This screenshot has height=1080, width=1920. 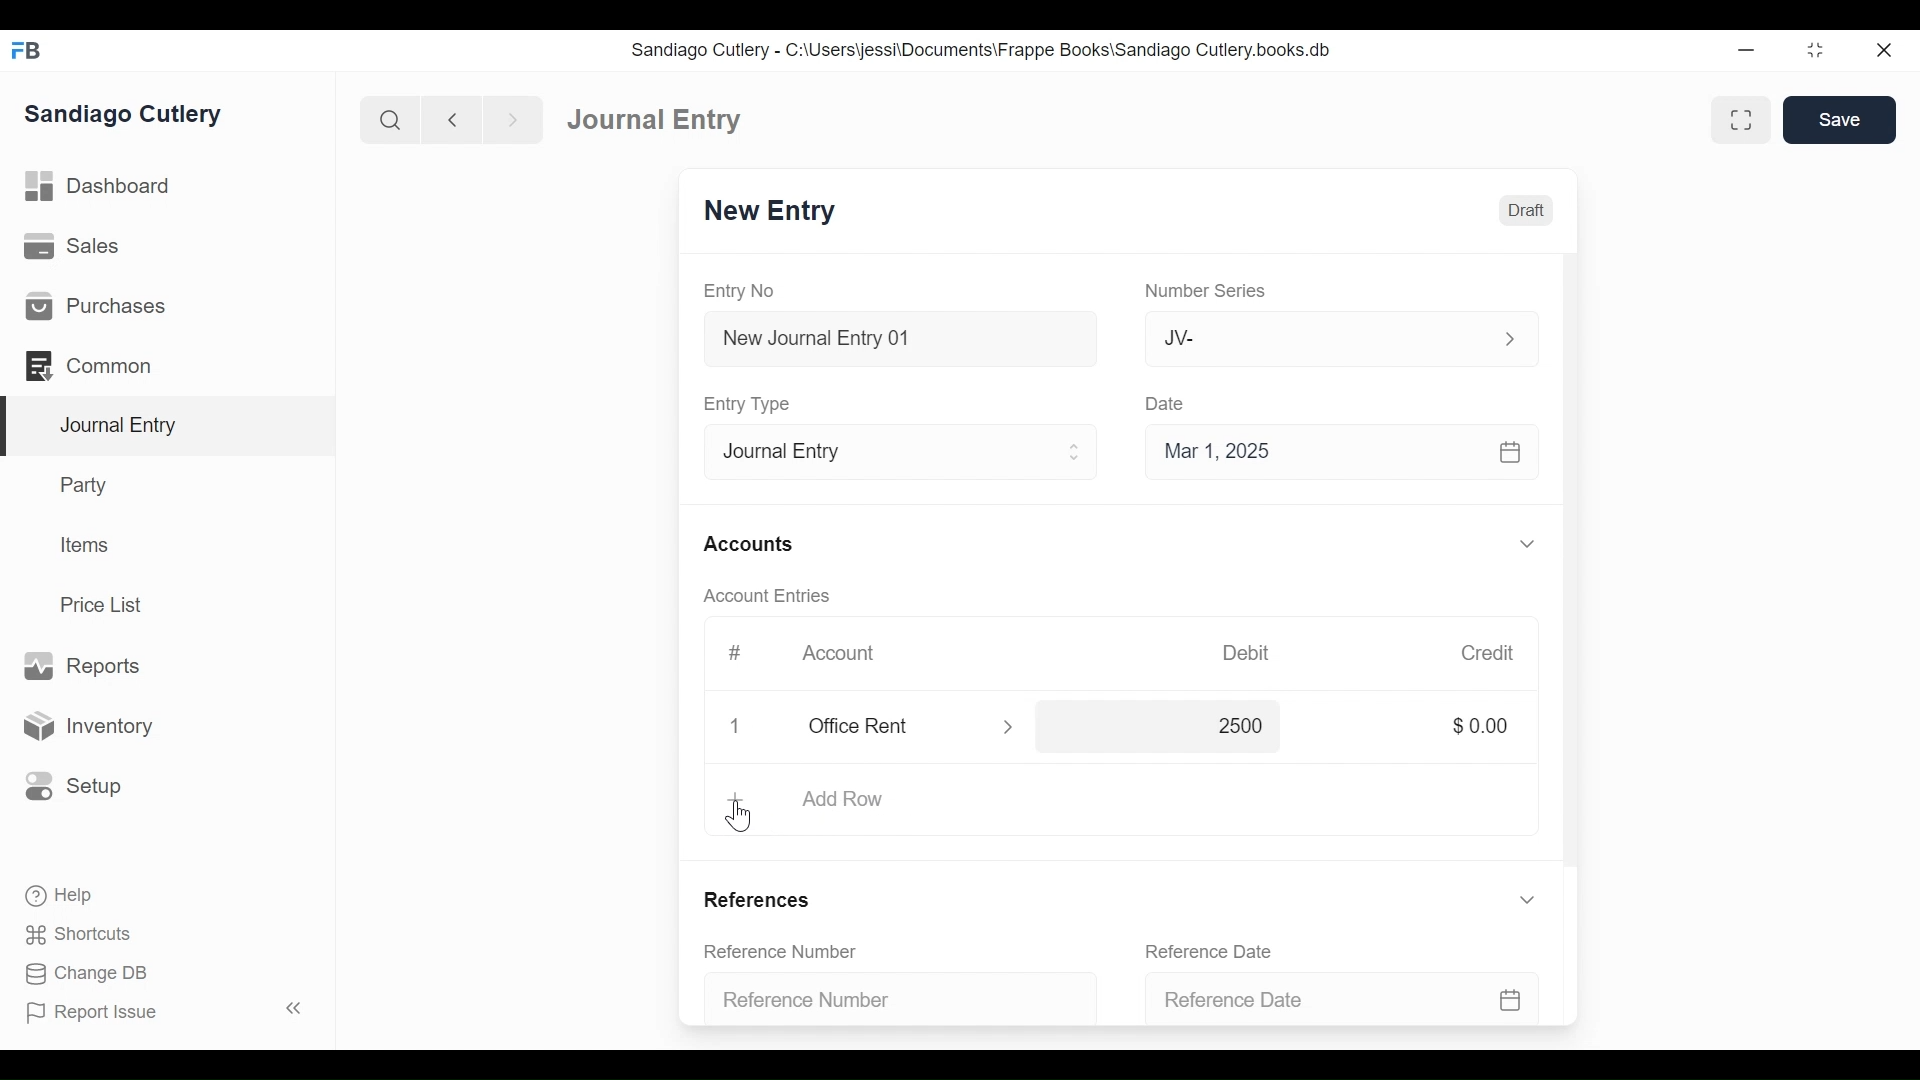 I want to click on cursor, so click(x=742, y=815).